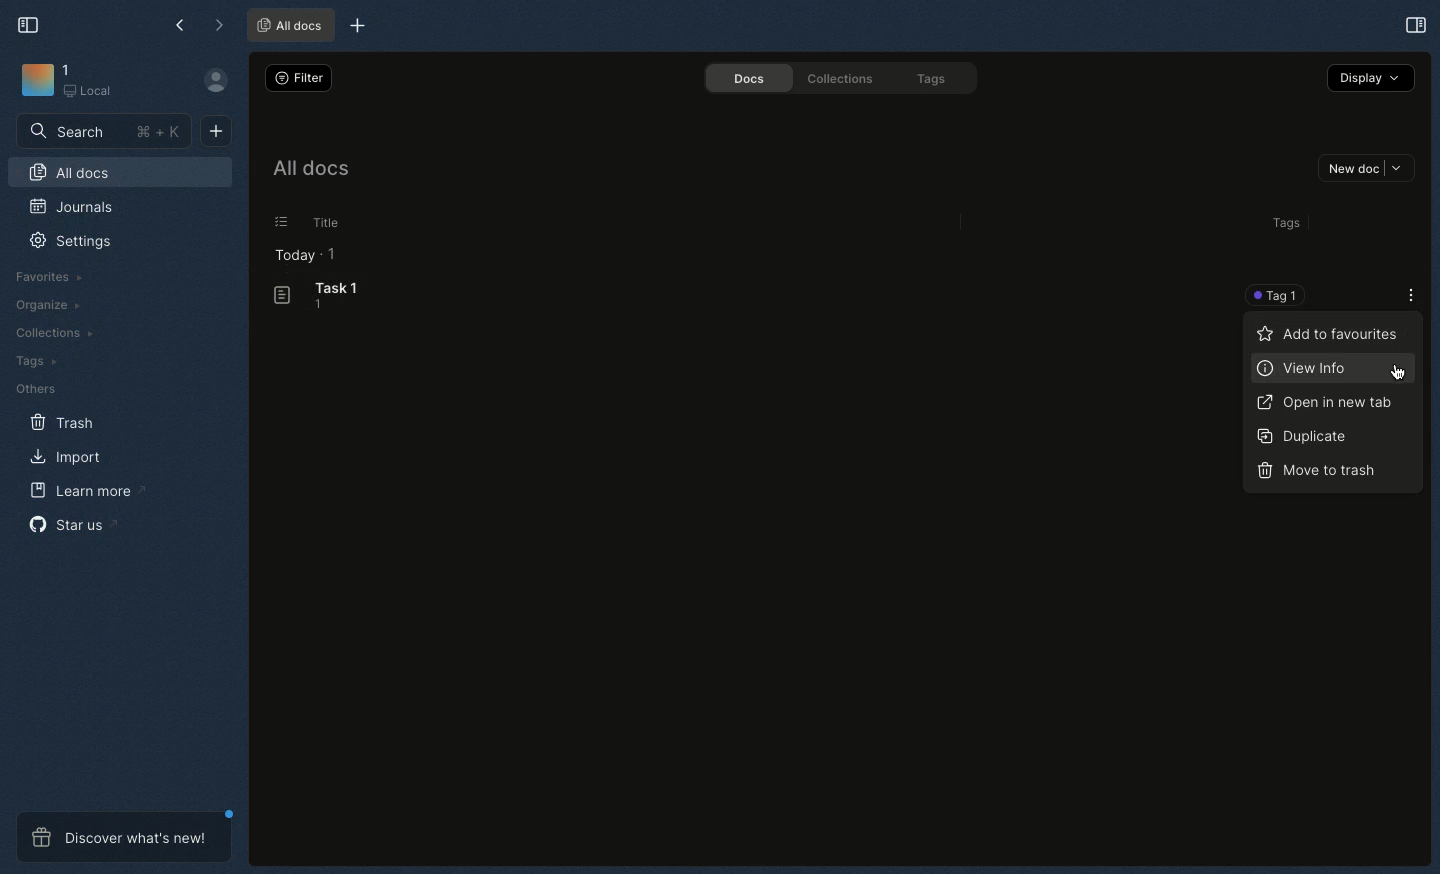 This screenshot has height=874, width=1440. Describe the element at coordinates (69, 173) in the screenshot. I see `All docs` at that location.